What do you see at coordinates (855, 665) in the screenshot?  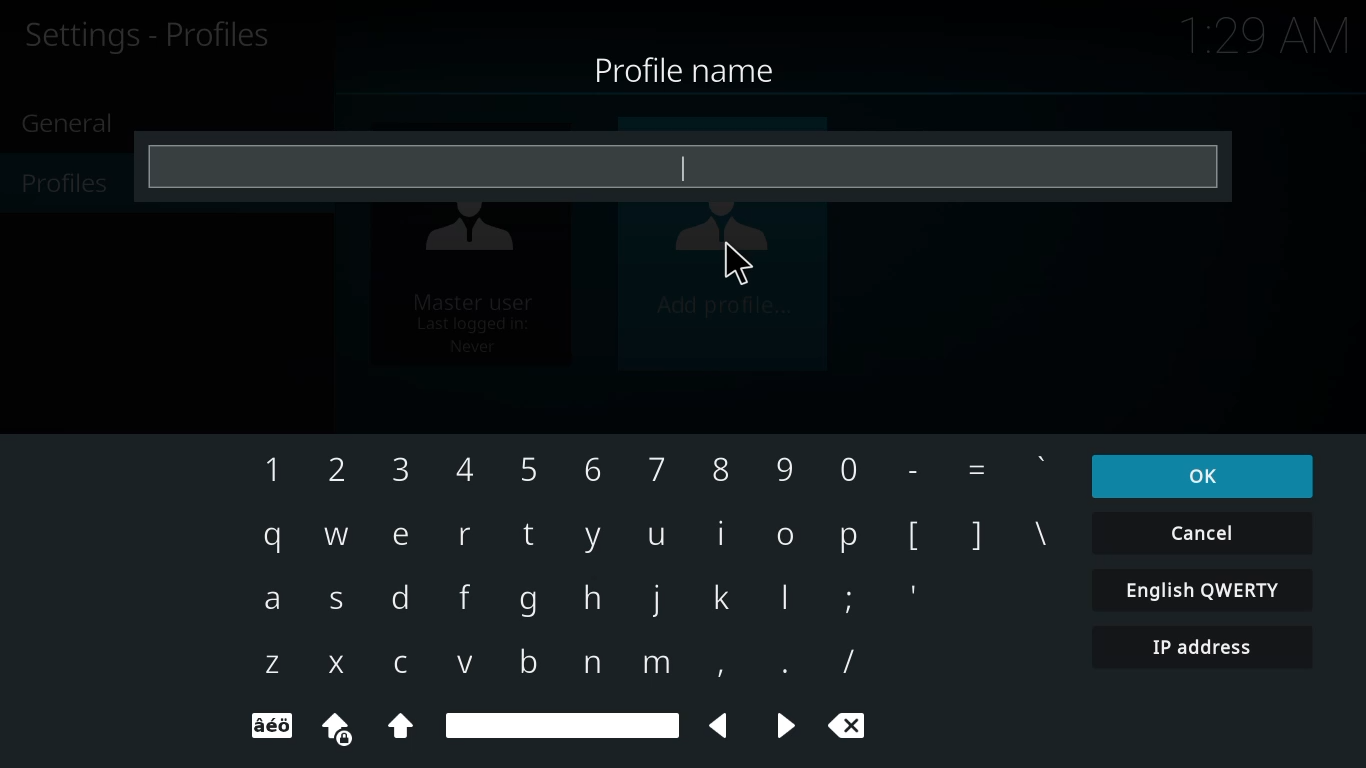 I see `/` at bounding box center [855, 665].